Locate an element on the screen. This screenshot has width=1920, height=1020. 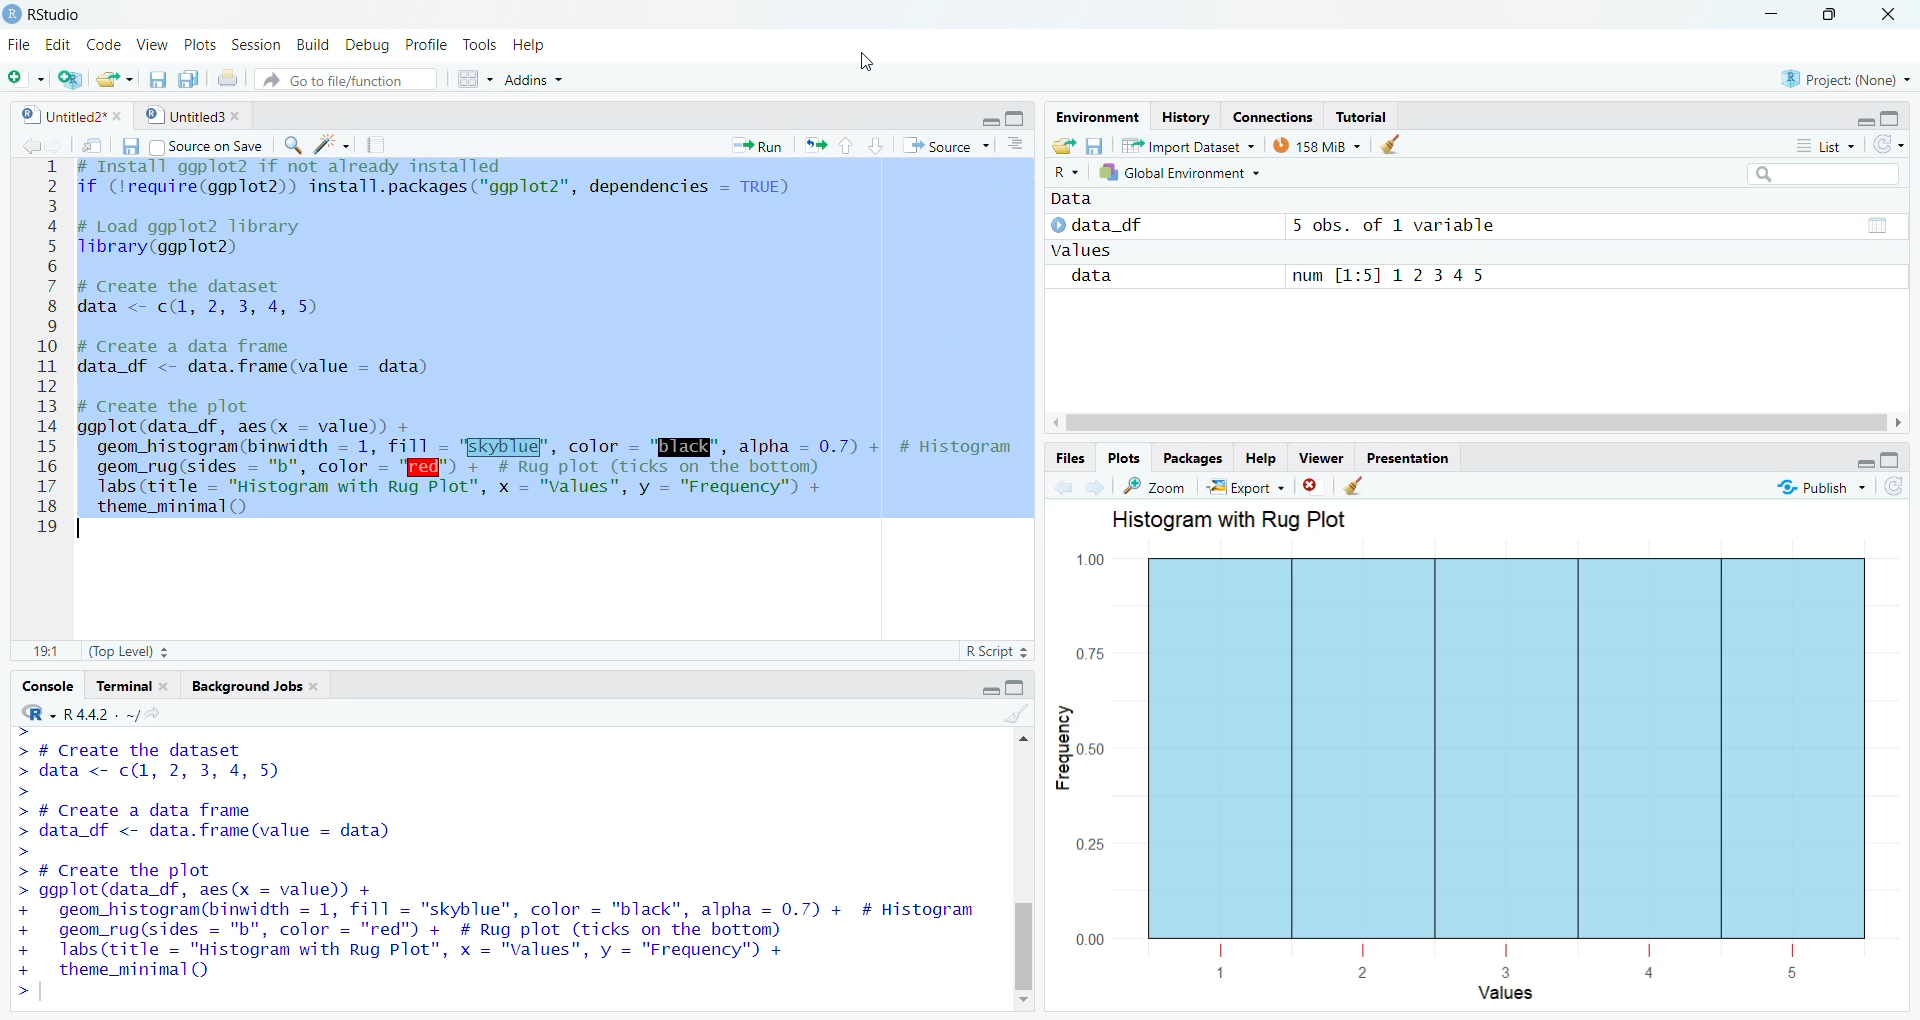
refresh is located at coordinates (1898, 493).